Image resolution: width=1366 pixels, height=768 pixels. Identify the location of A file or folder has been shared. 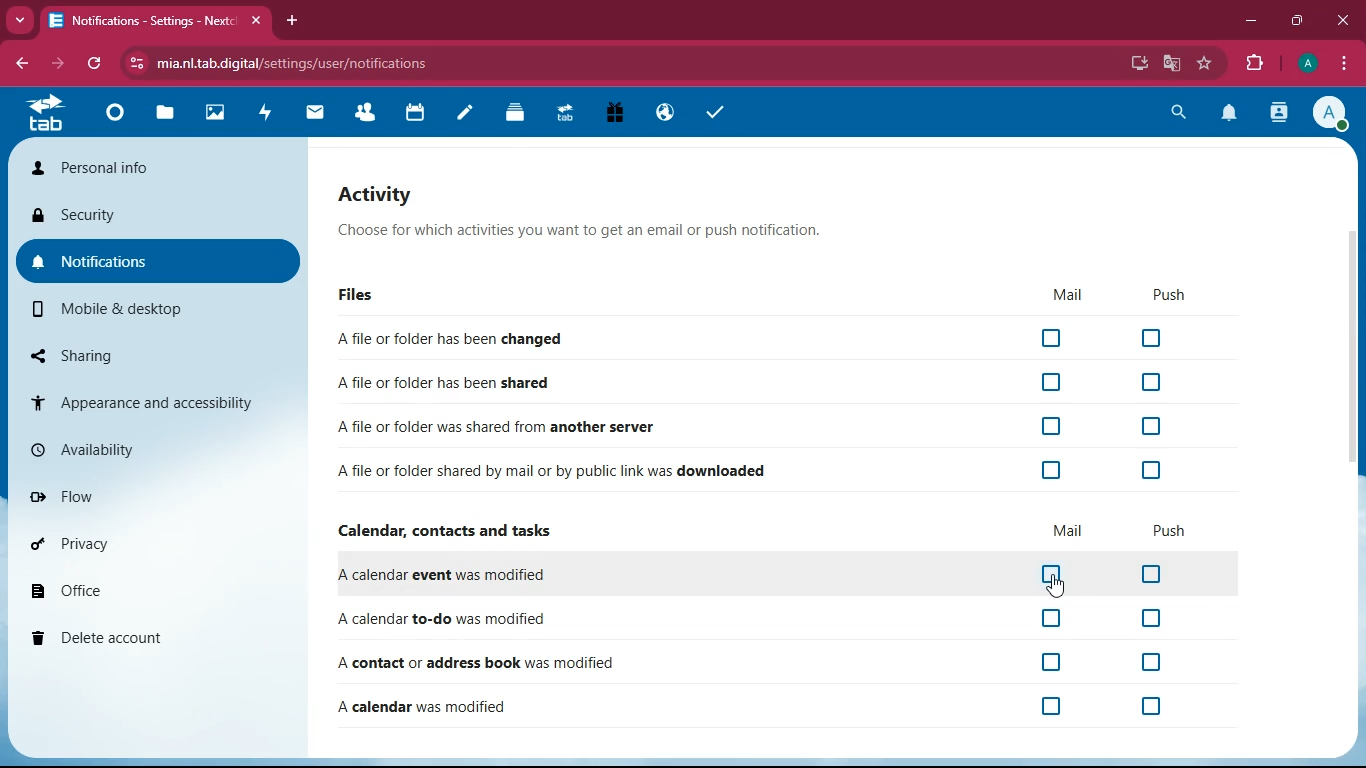
(751, 384).